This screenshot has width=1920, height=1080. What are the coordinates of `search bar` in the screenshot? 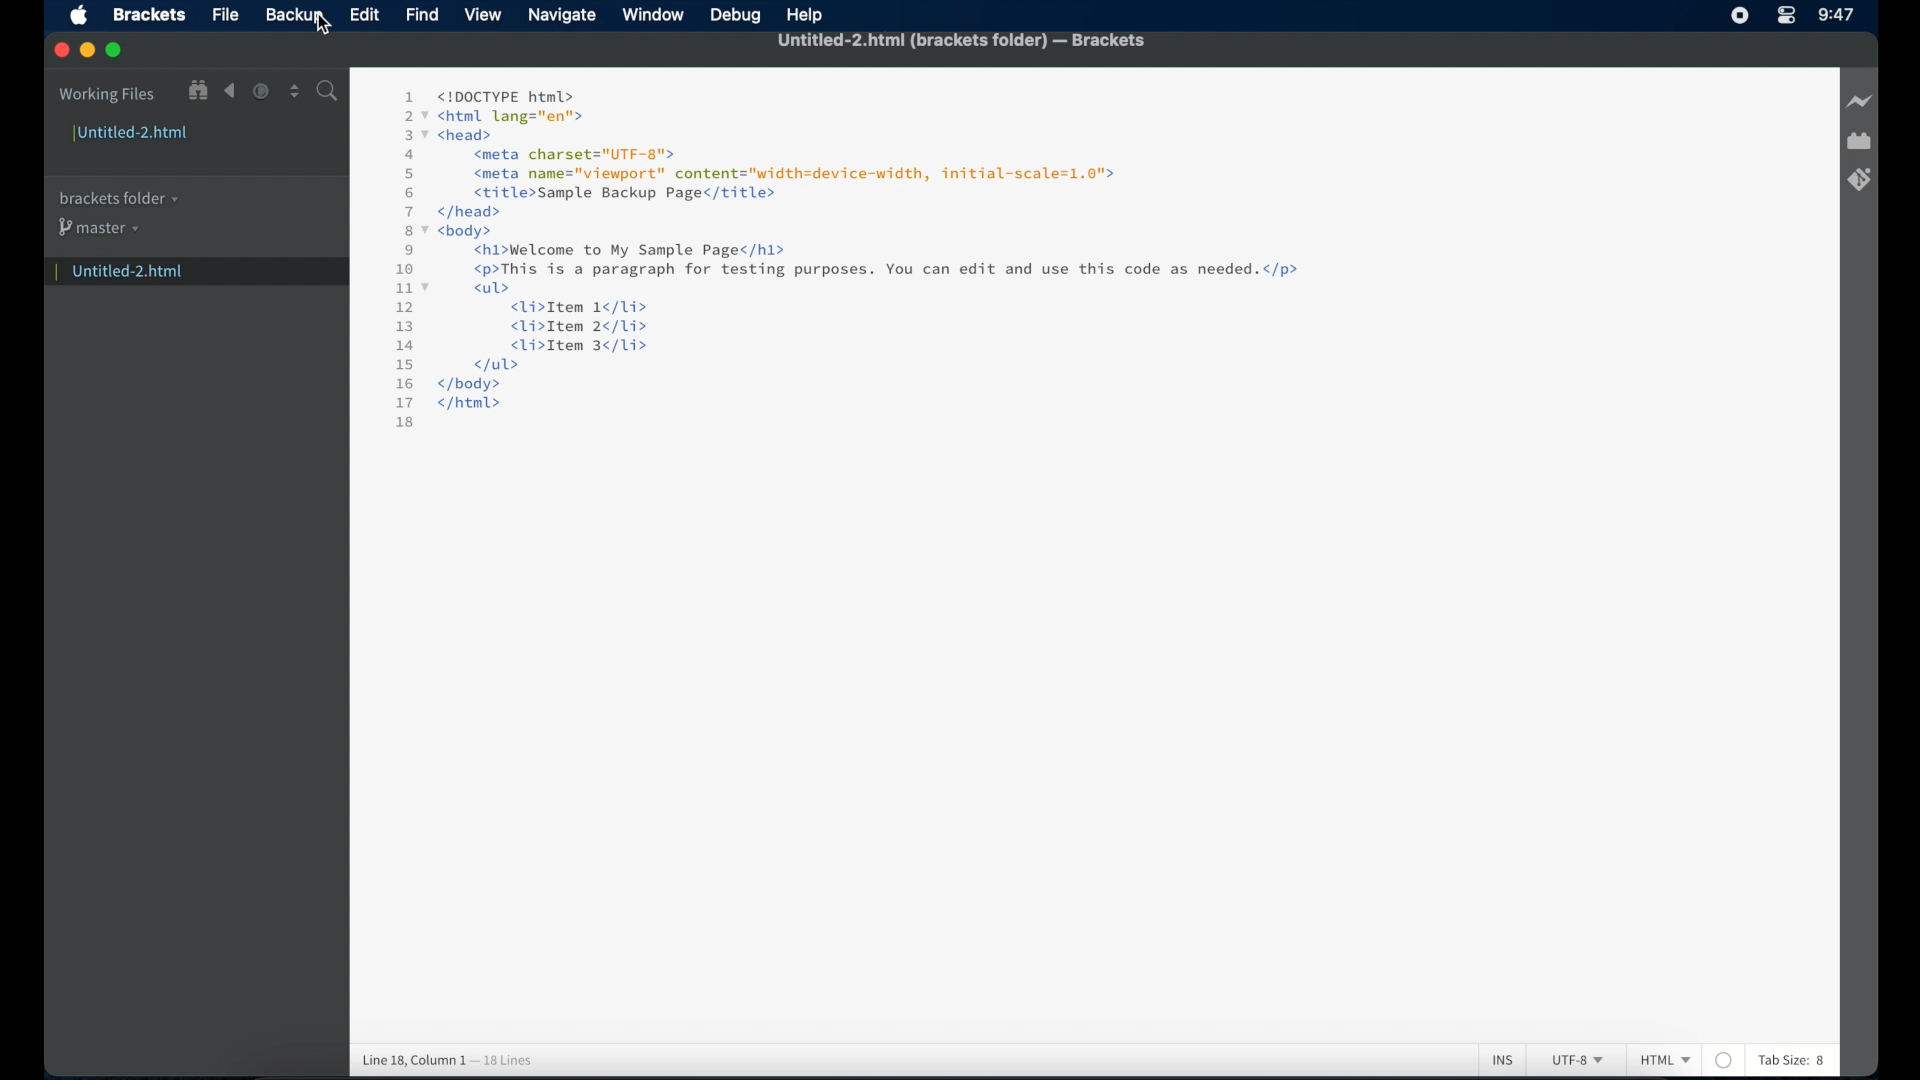 It's located at (329, 92).